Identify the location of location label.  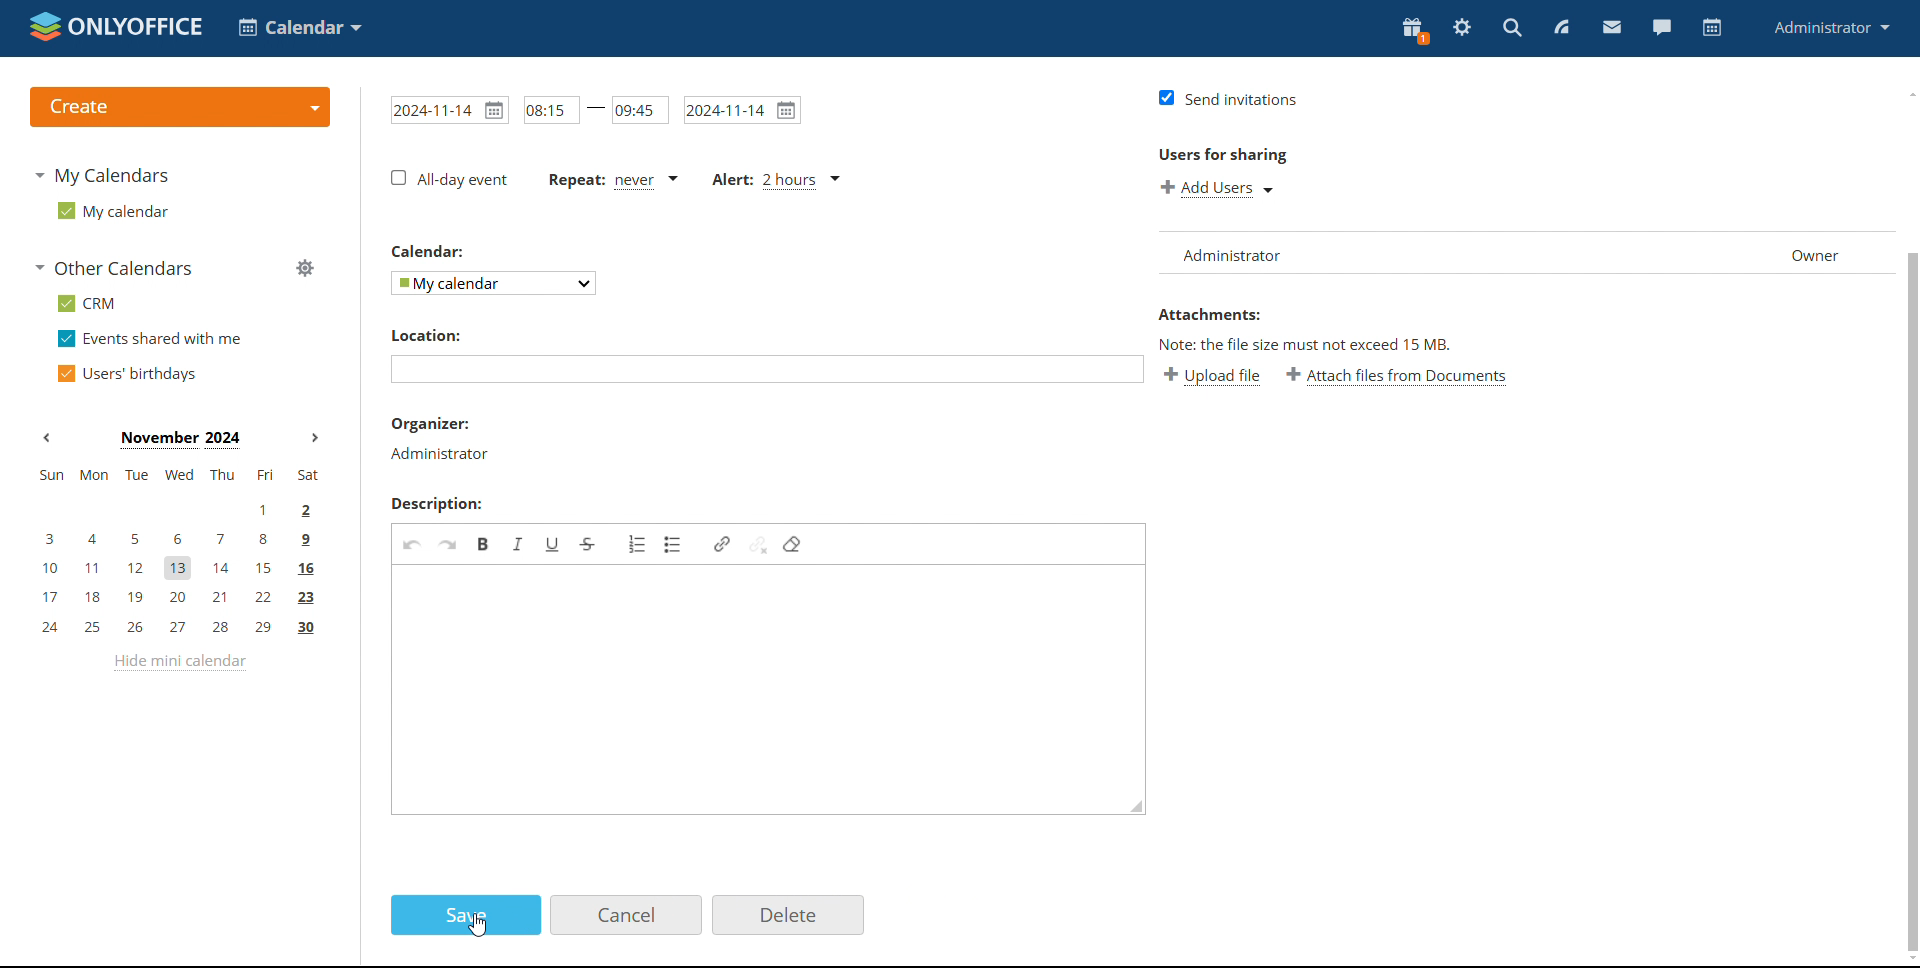
(428, 334).